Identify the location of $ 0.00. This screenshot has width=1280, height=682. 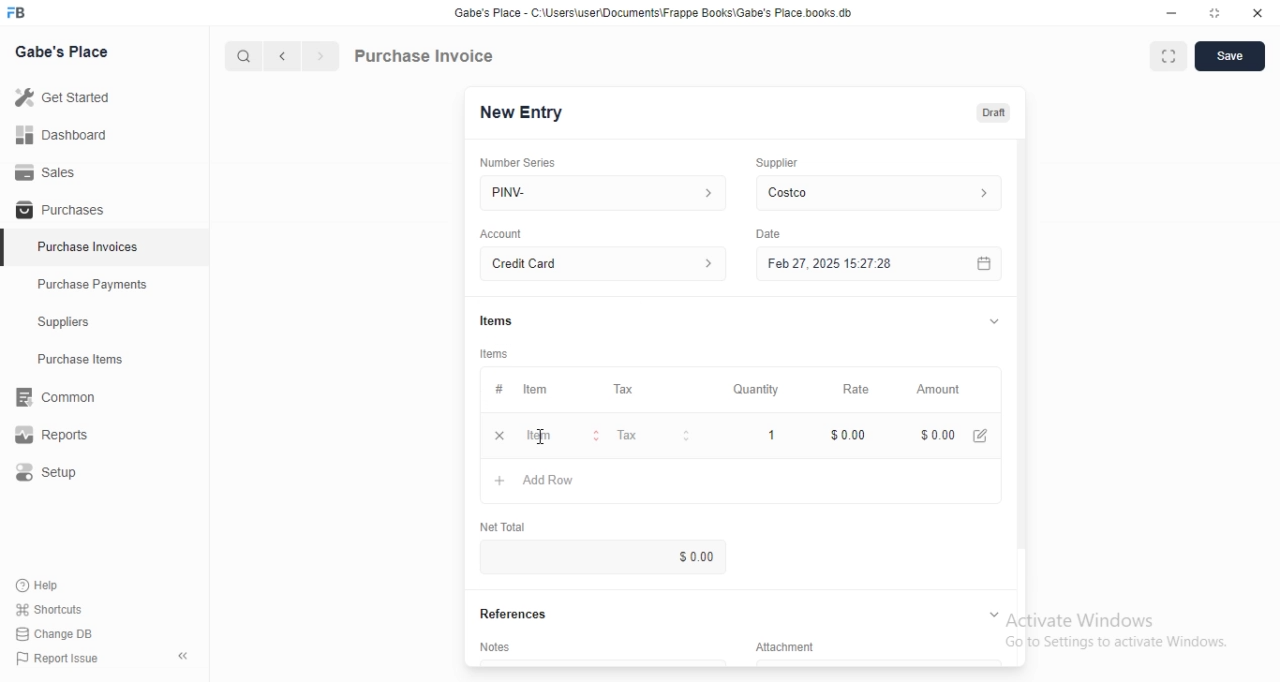
(602, 556).